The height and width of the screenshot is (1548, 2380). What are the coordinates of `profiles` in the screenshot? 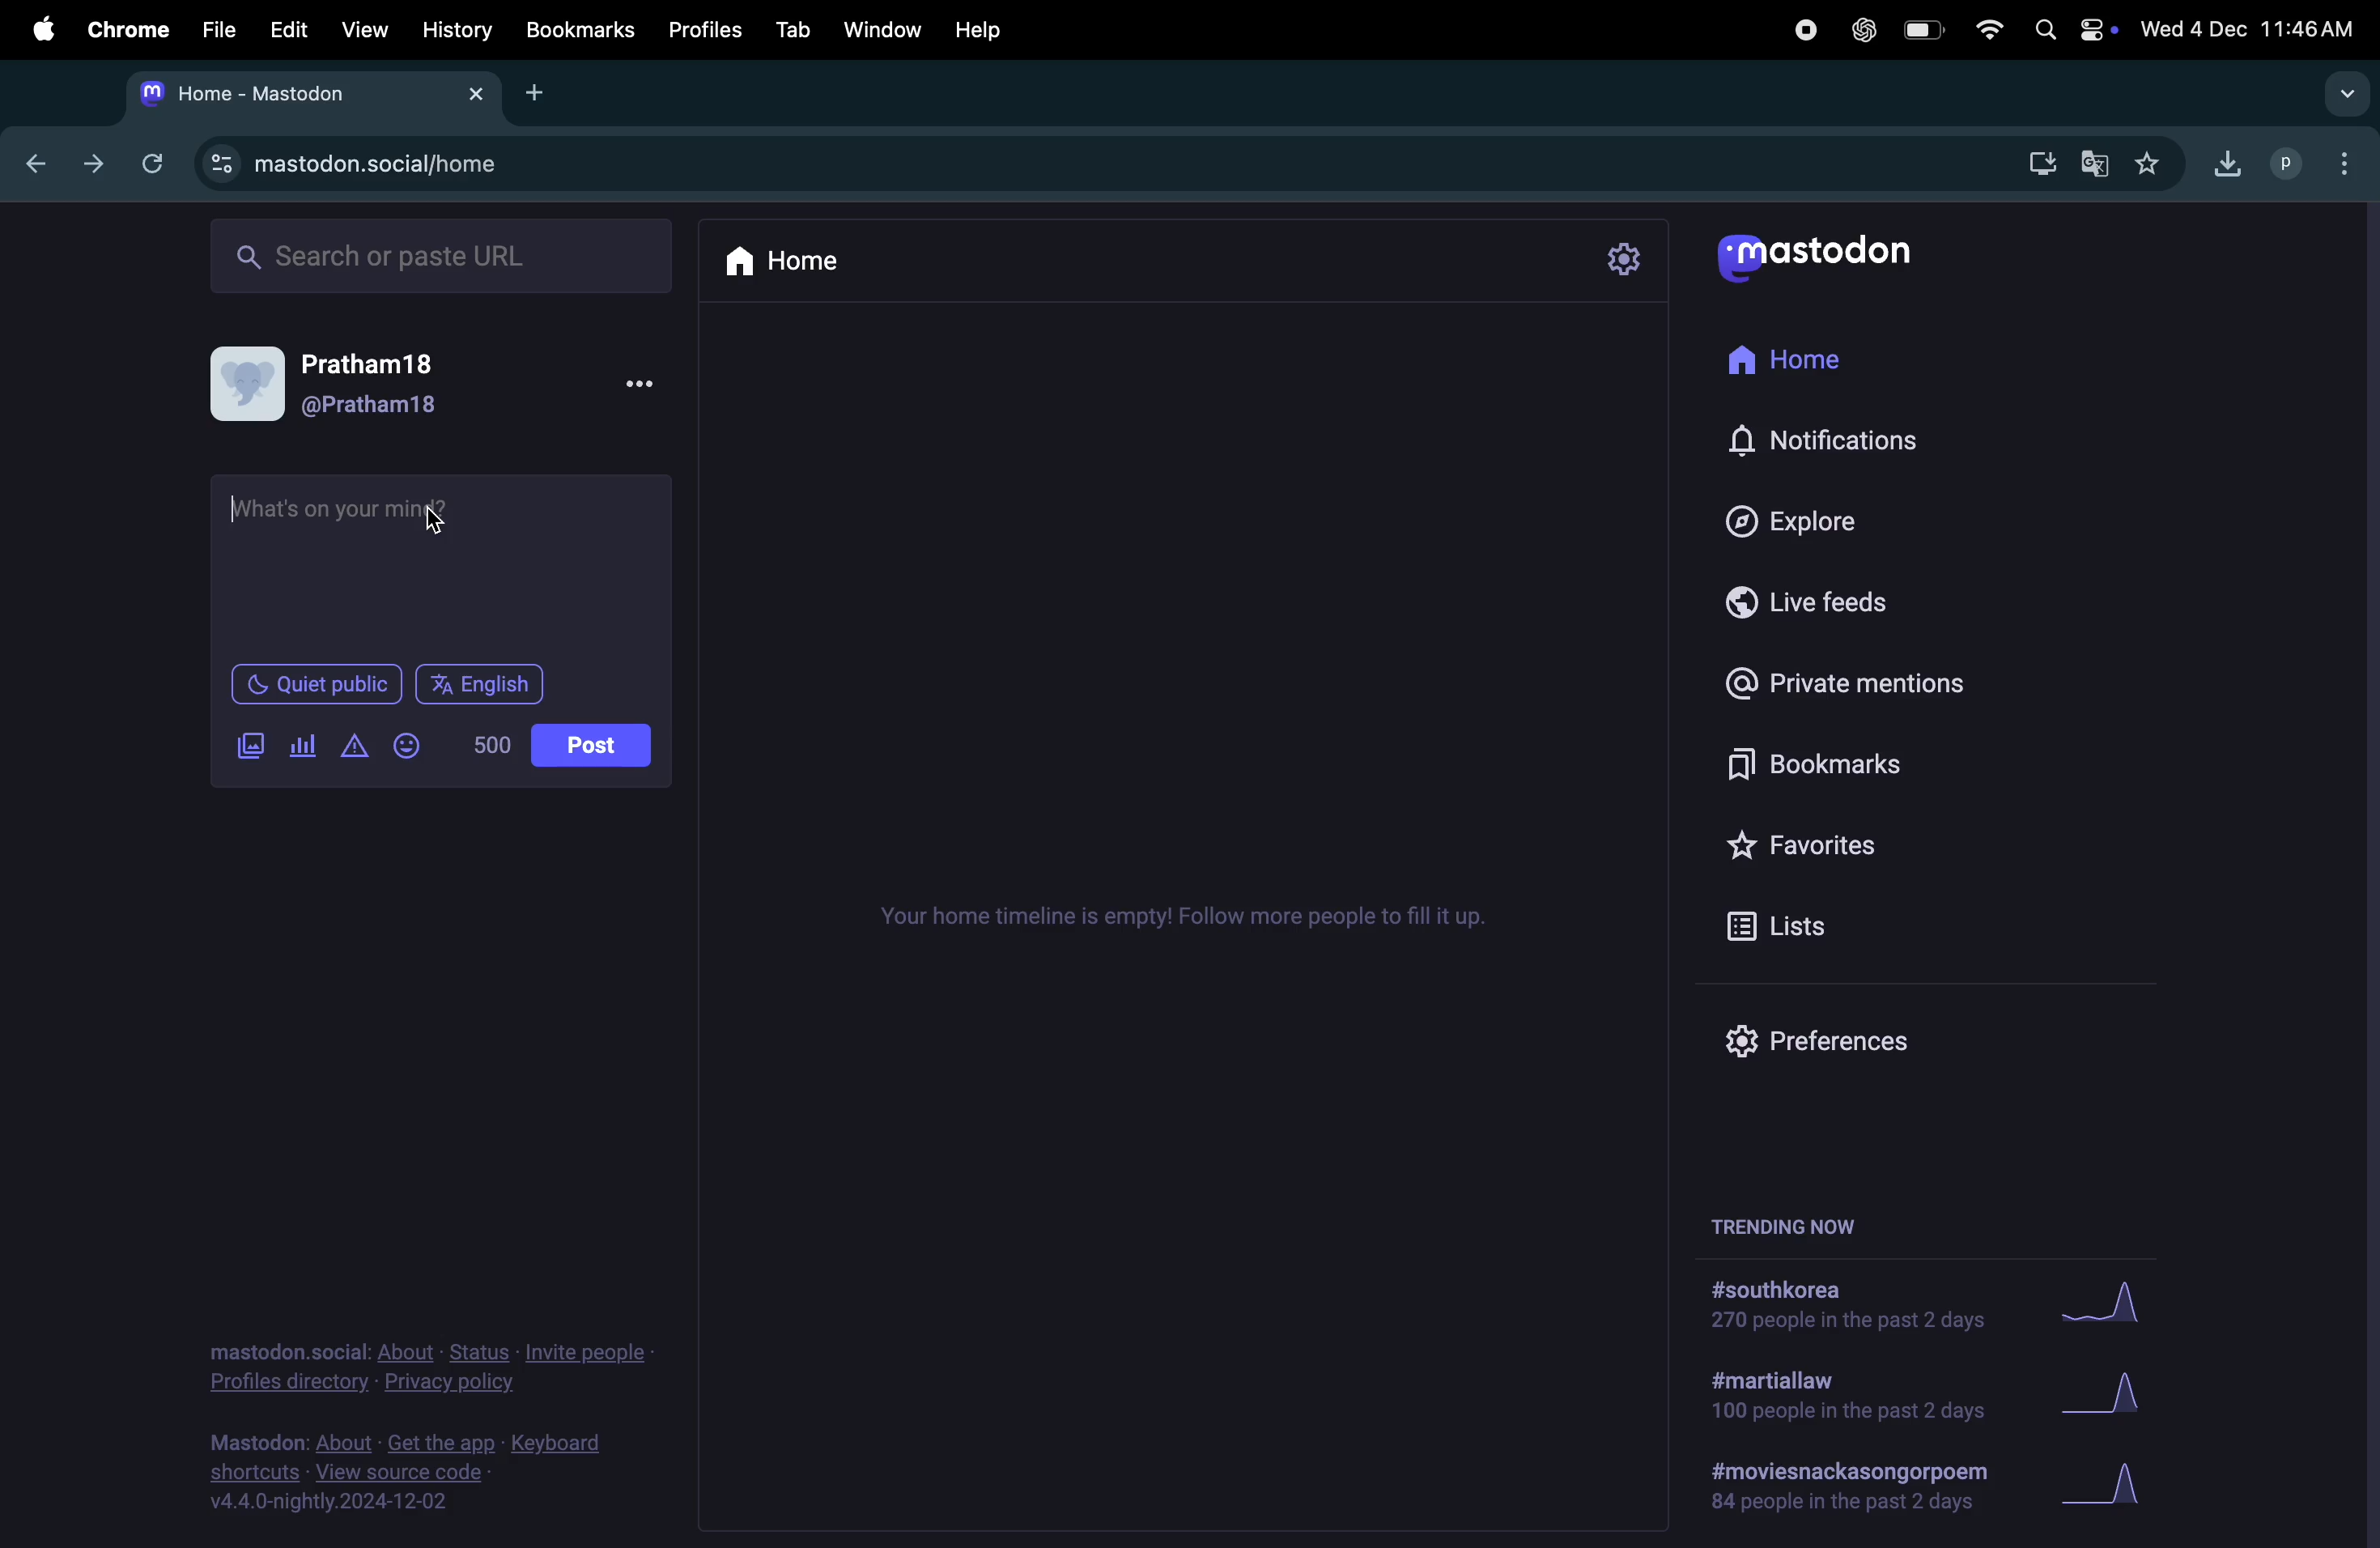 It's located at (703, 30).